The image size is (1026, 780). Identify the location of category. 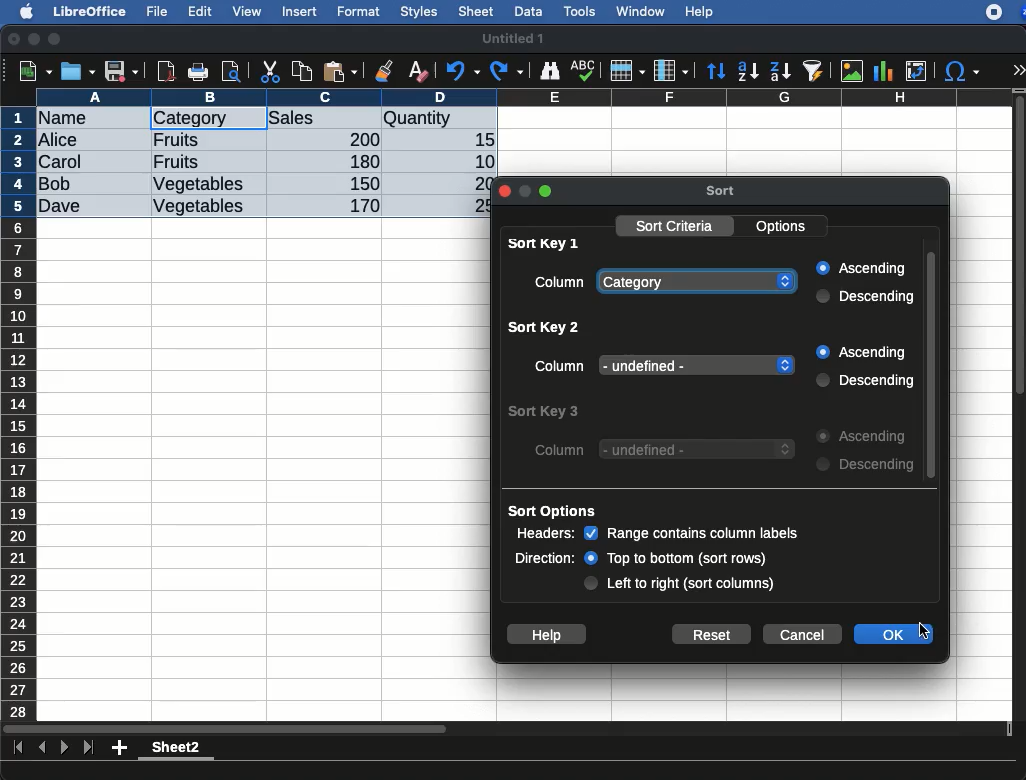
(698, 283).